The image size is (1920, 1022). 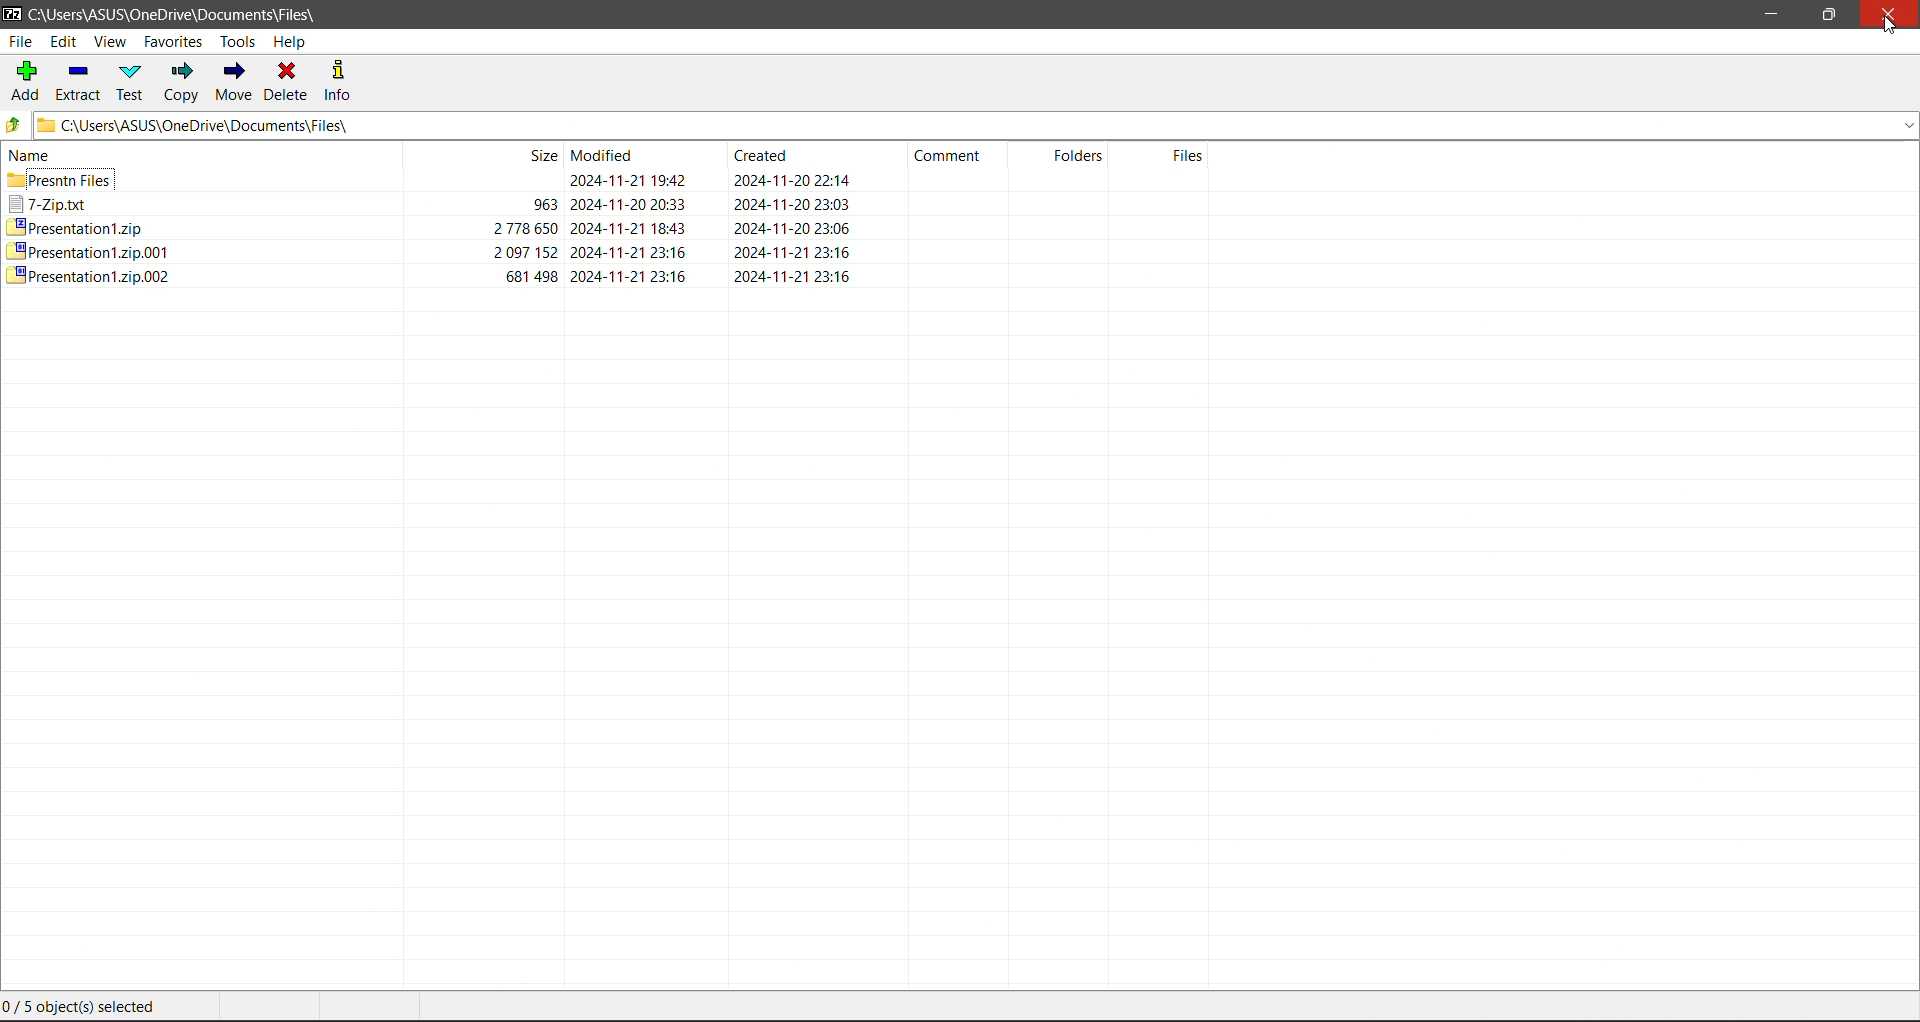 What do you see at coordinates (66, 180) in the screenshot?
I see `presntn files` at bounding box center [66, 180].